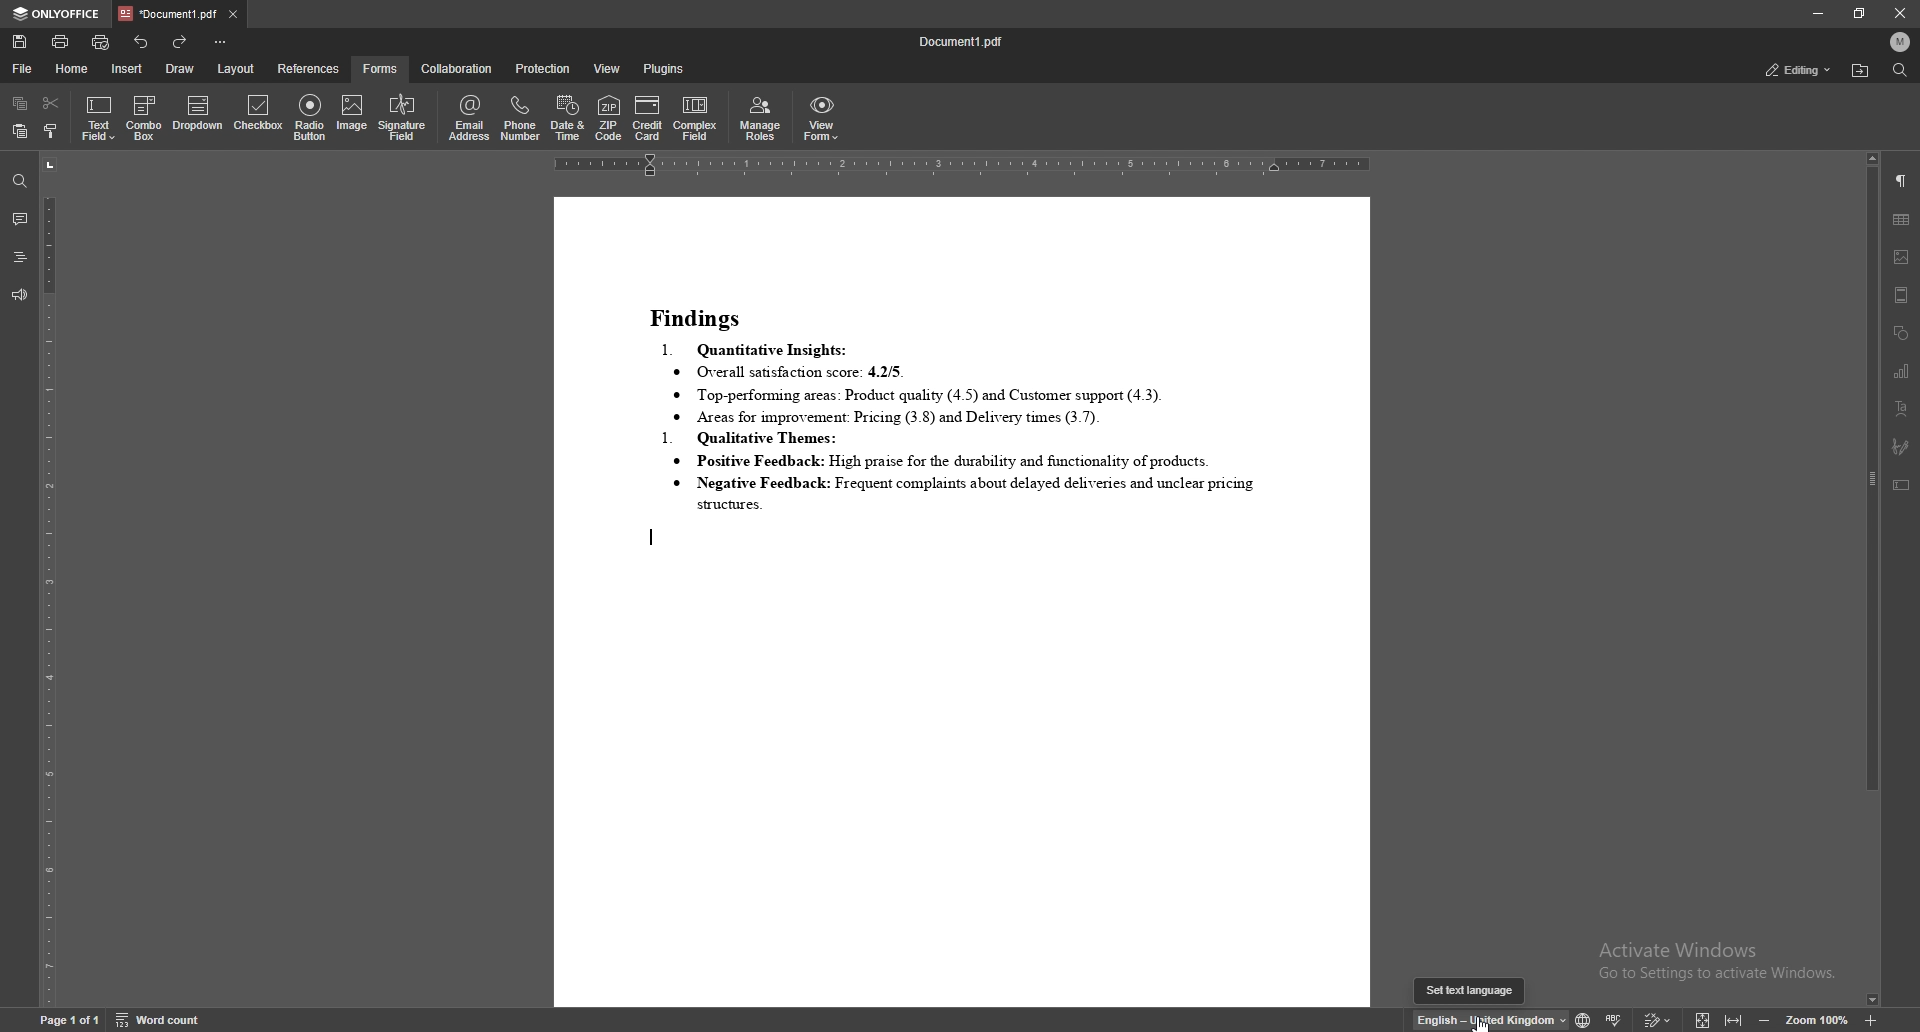  What do you see at coordinates (459, 69) in the screenshot?
I see `collaboration` at bounding box center [459, 69].